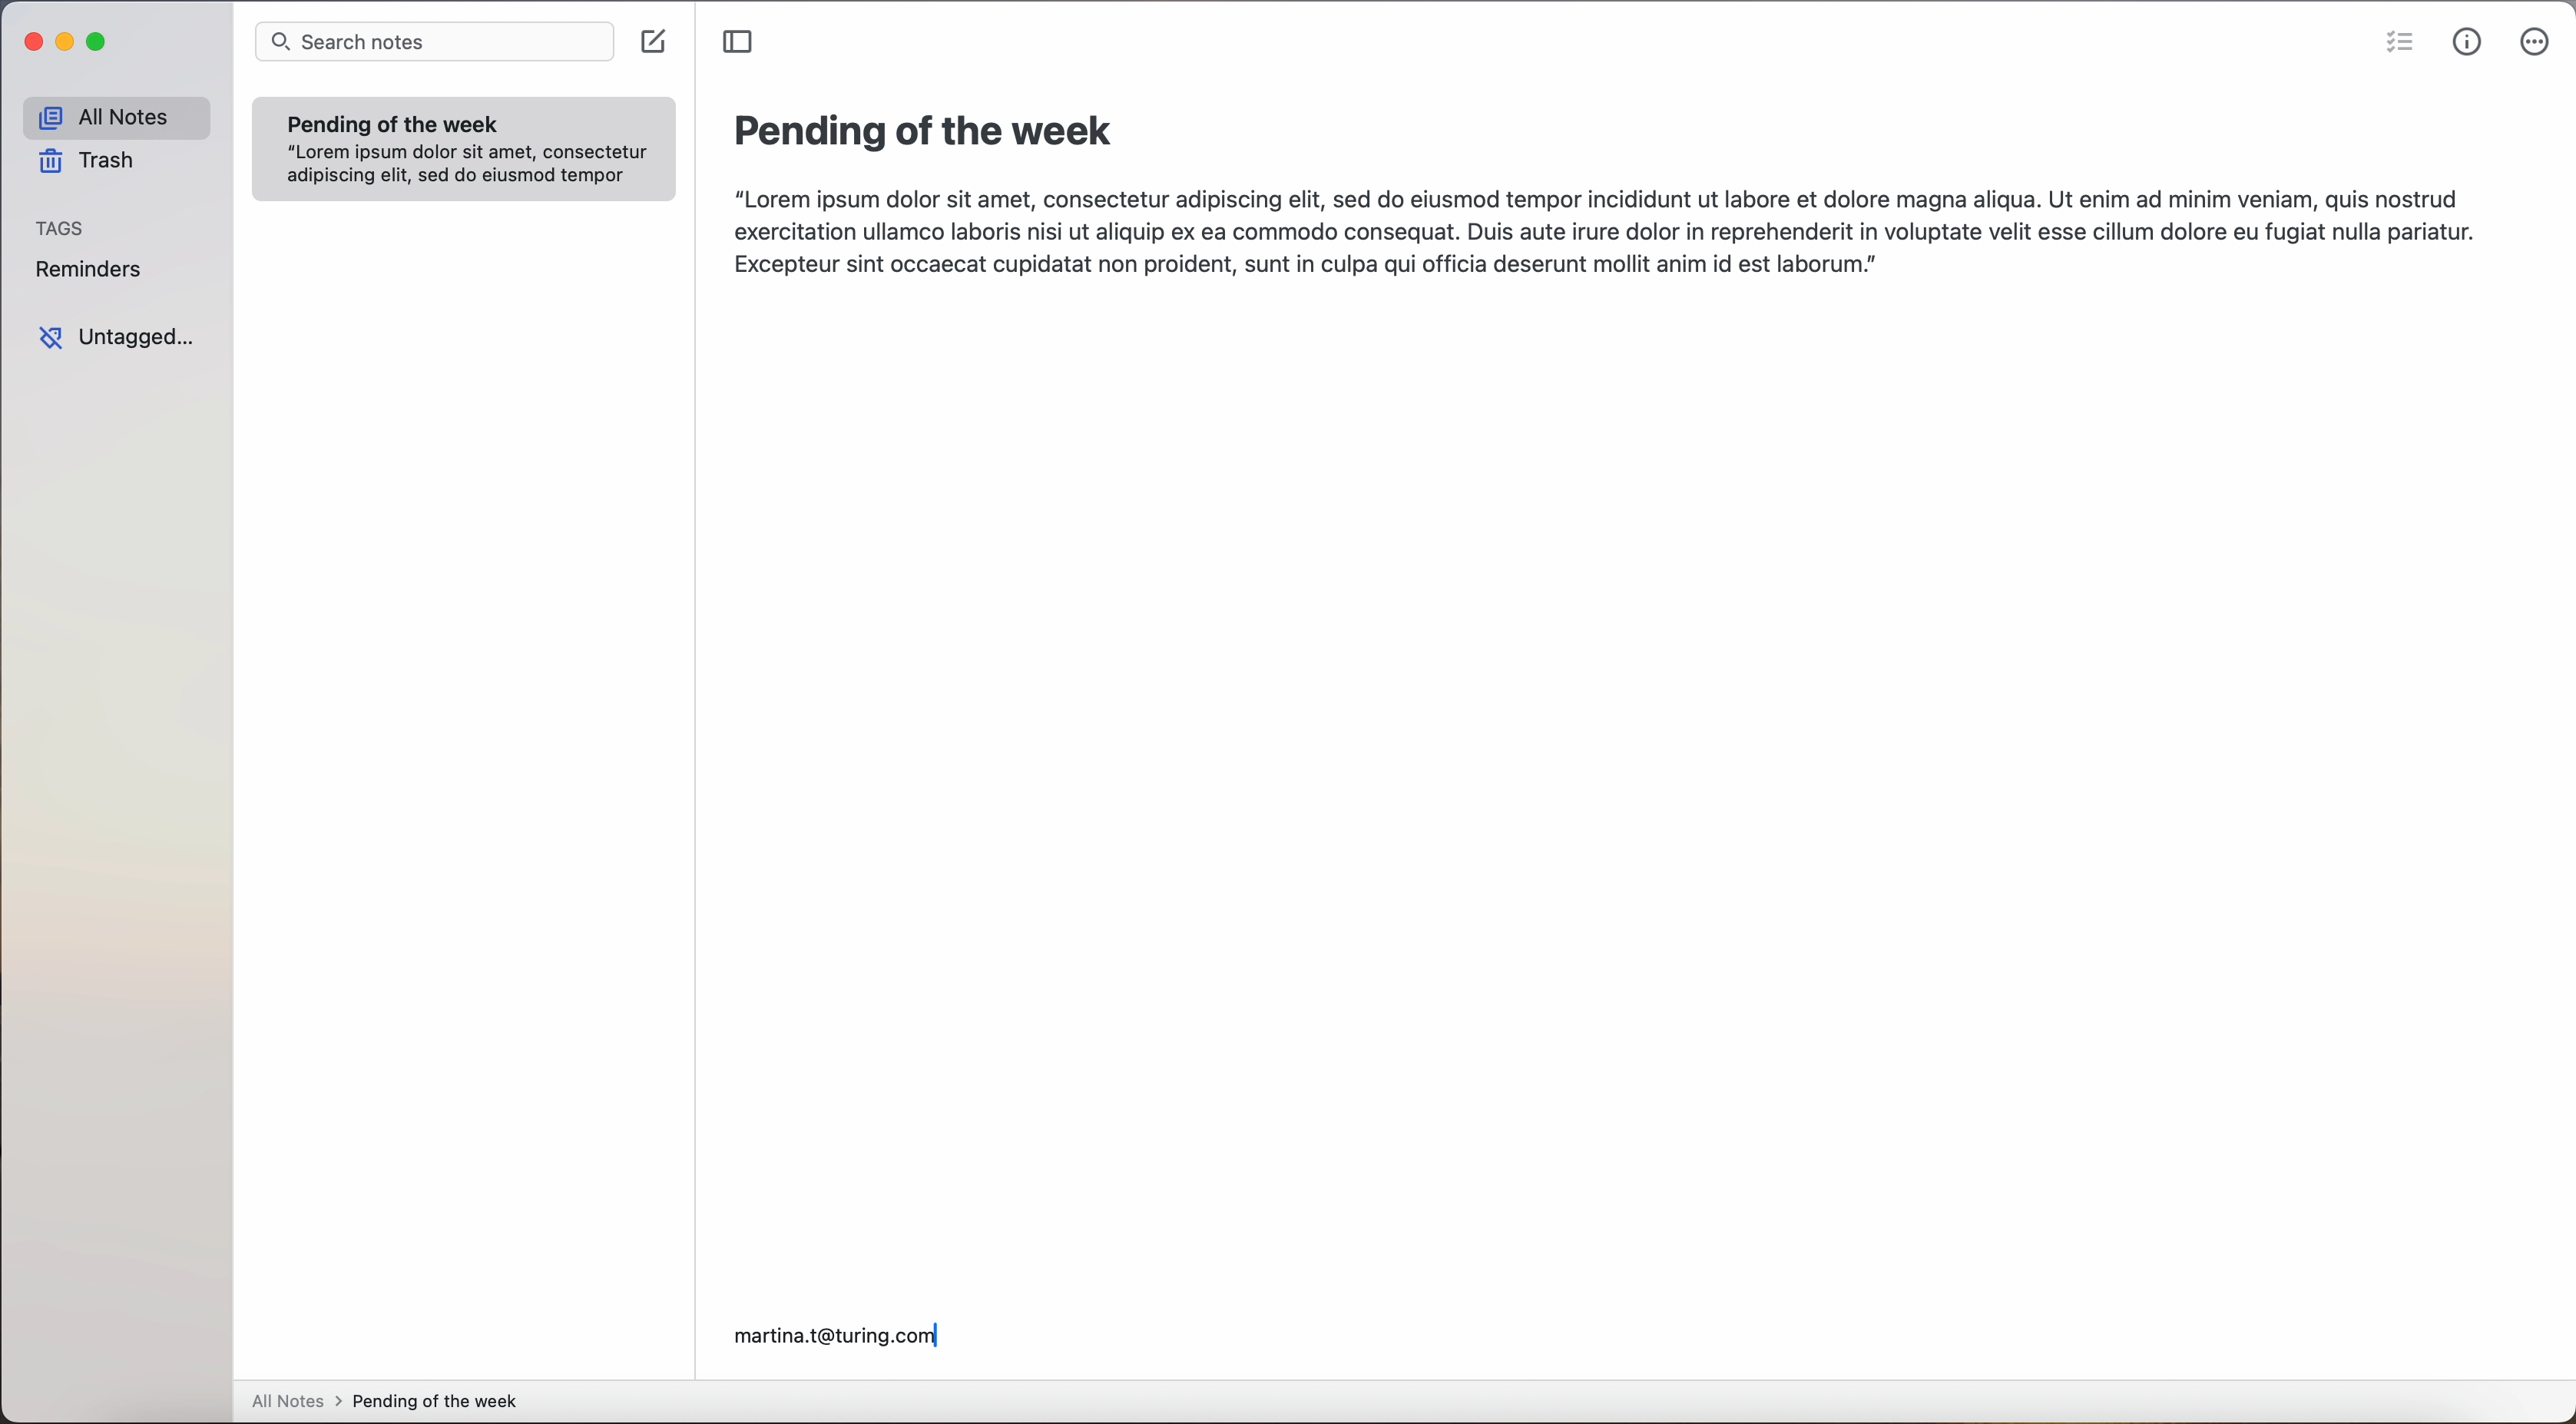 Image resolution: width=2576 pixels, height=1424 pixels. What do you see at coordinates (66, 42) in the screenshot?
I see `minimize app` at bounding box center [66, 42].